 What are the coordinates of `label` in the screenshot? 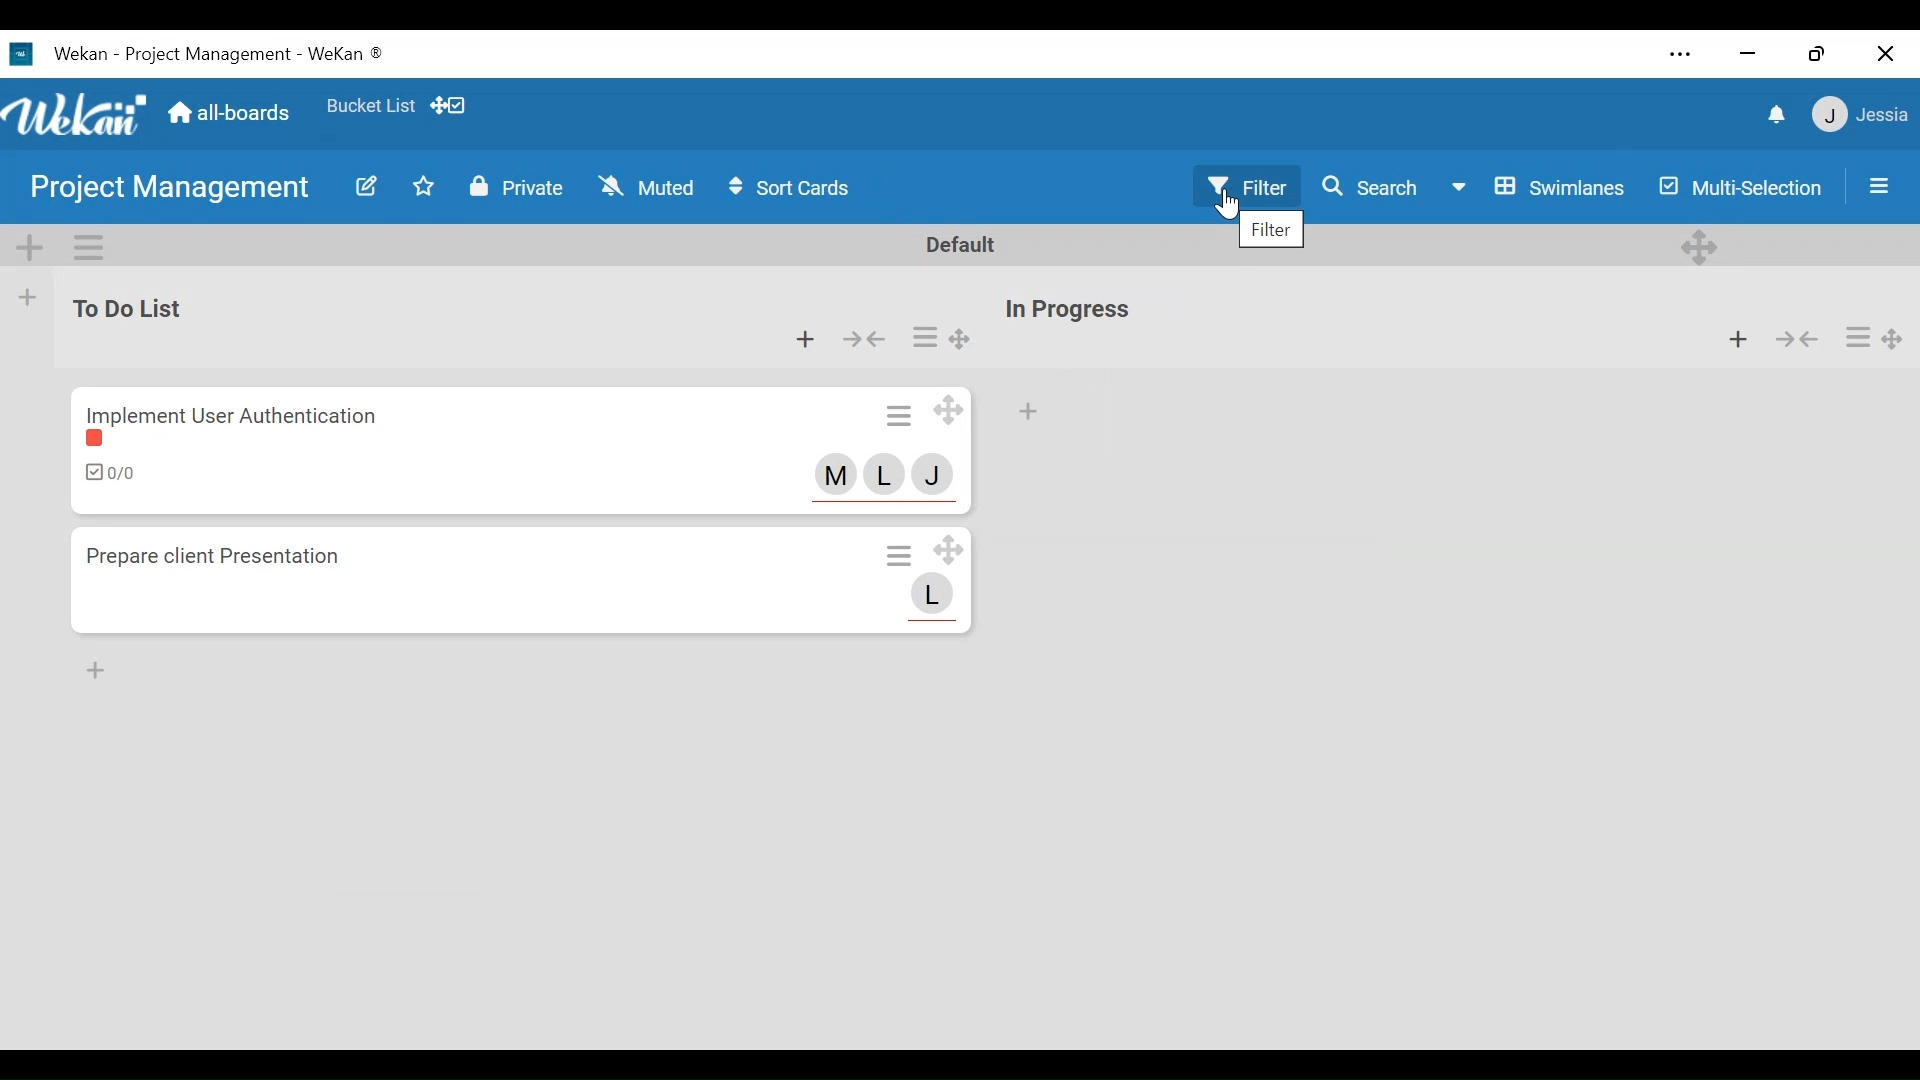 It's located at (94, 441).